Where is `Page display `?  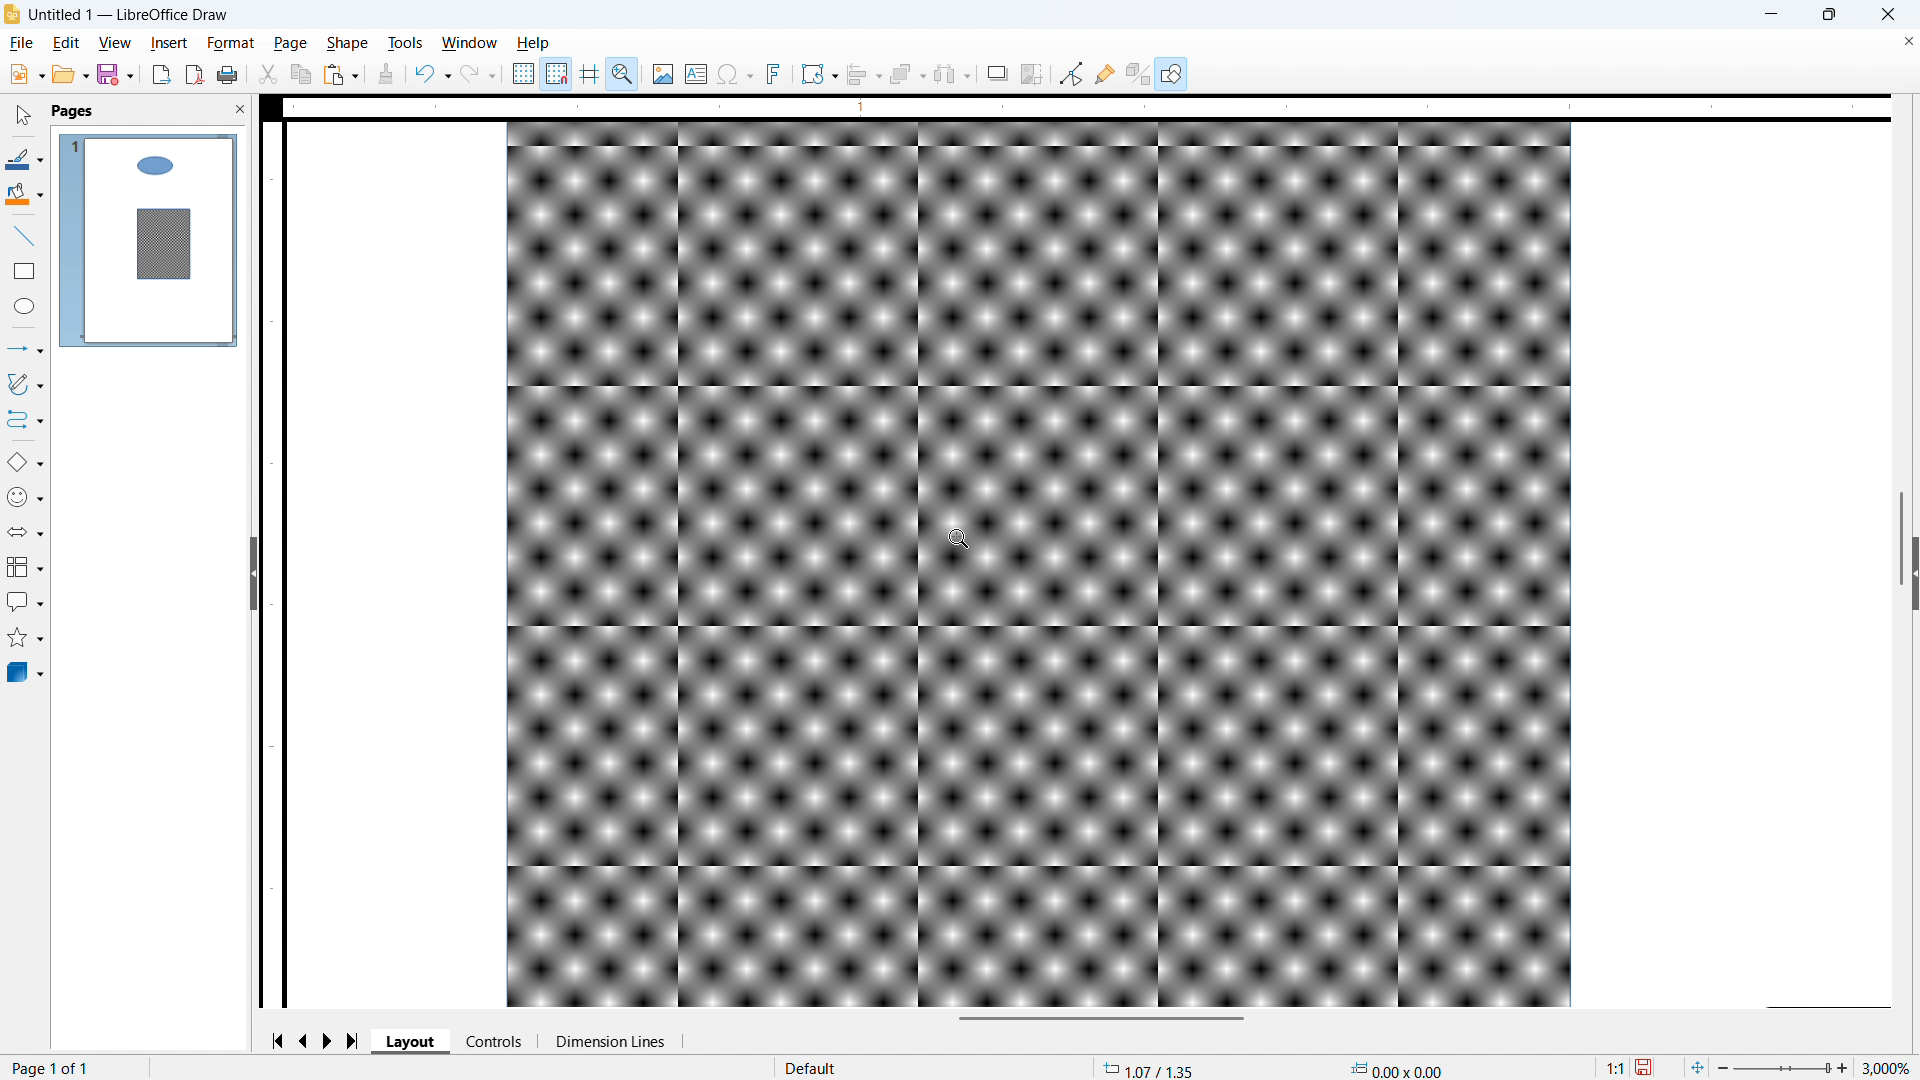 Page display  is located at coordinates (149, 240).